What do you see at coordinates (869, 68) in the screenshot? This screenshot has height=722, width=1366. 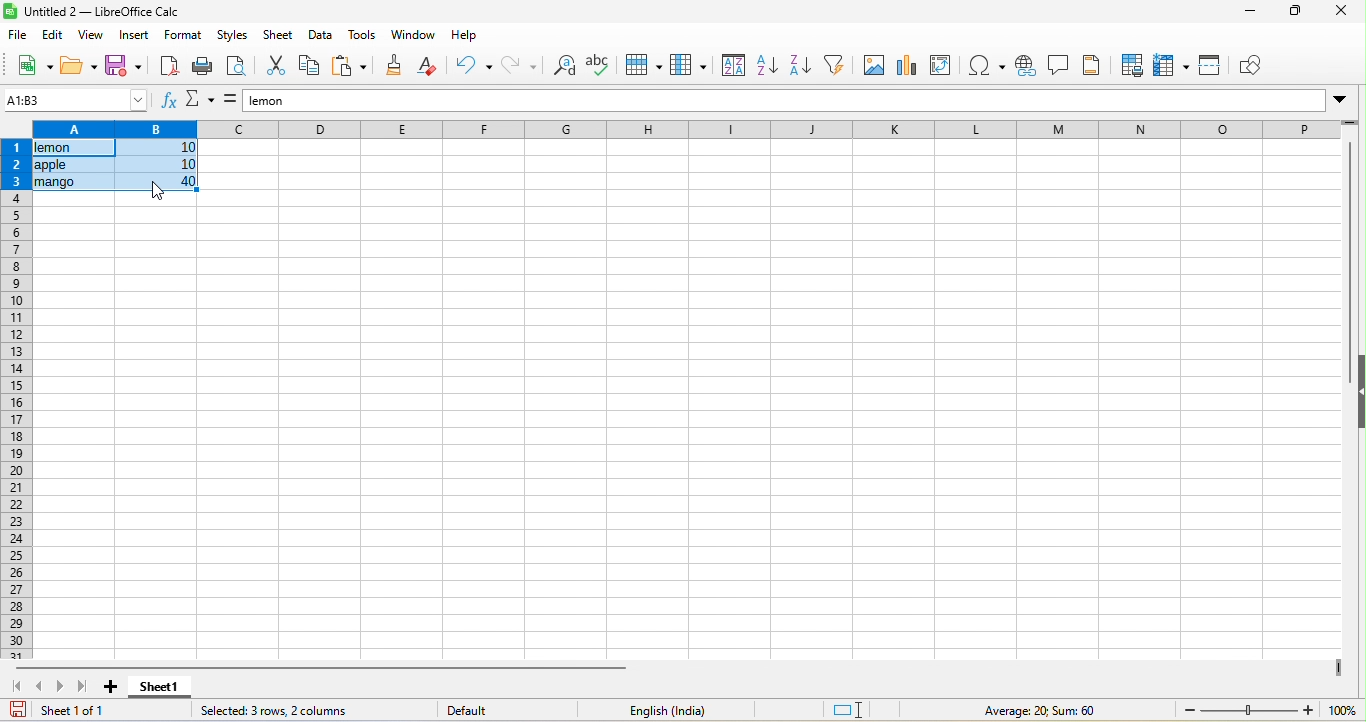 I see `image` at bounding box center [869, 68].